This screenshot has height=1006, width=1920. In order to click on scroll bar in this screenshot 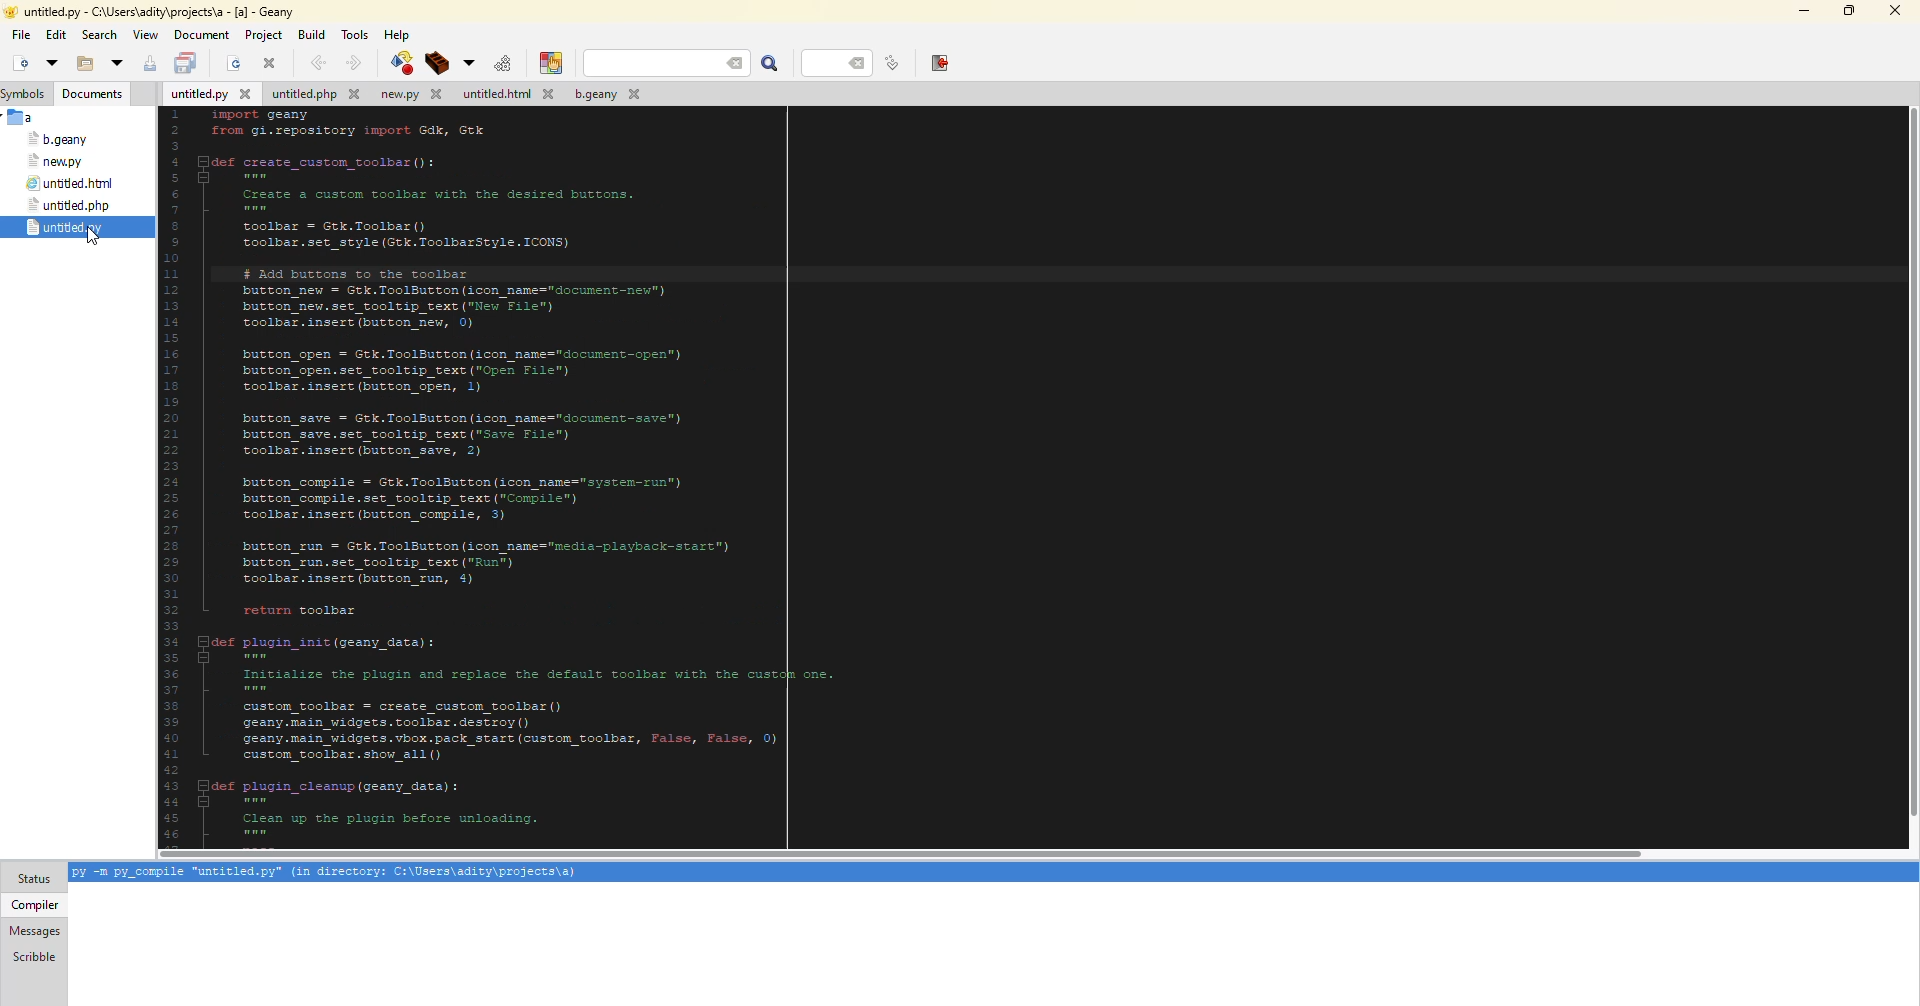, I will do `click(900, 849)`.